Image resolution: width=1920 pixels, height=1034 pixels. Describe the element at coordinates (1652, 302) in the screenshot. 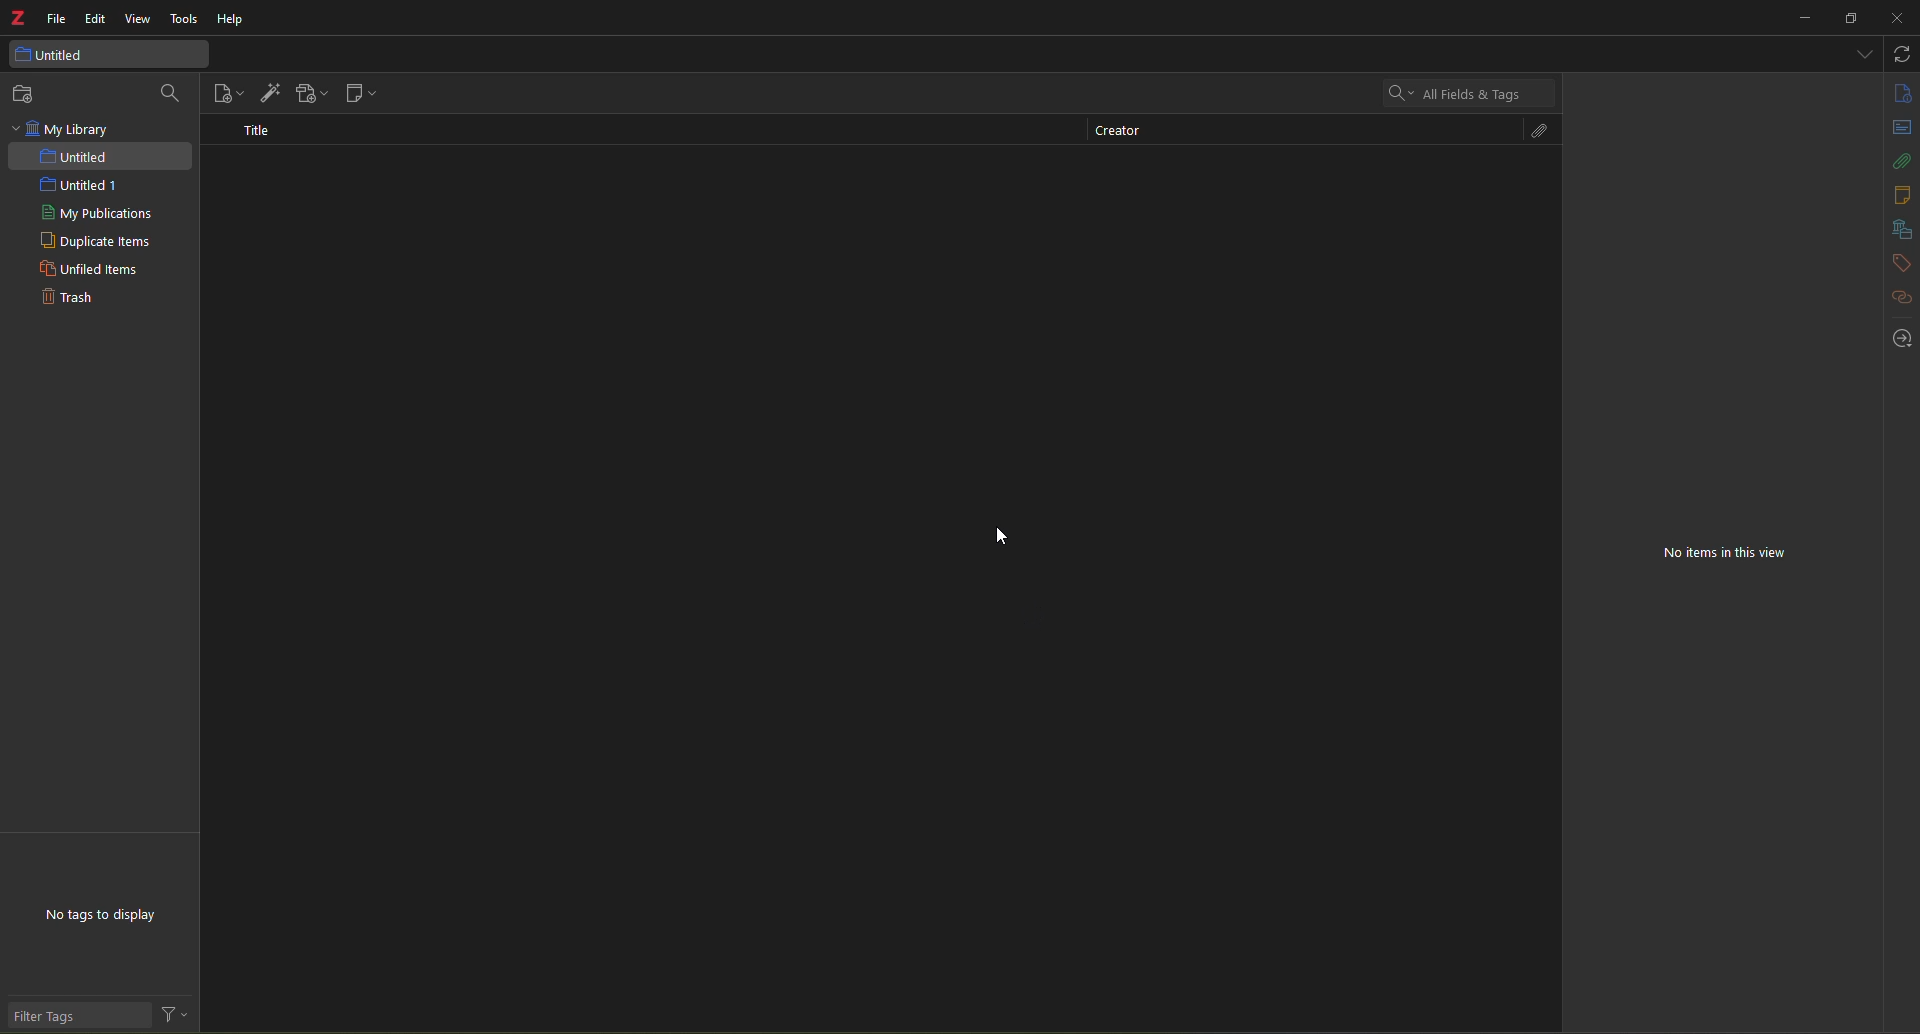

I see `library` at that location.